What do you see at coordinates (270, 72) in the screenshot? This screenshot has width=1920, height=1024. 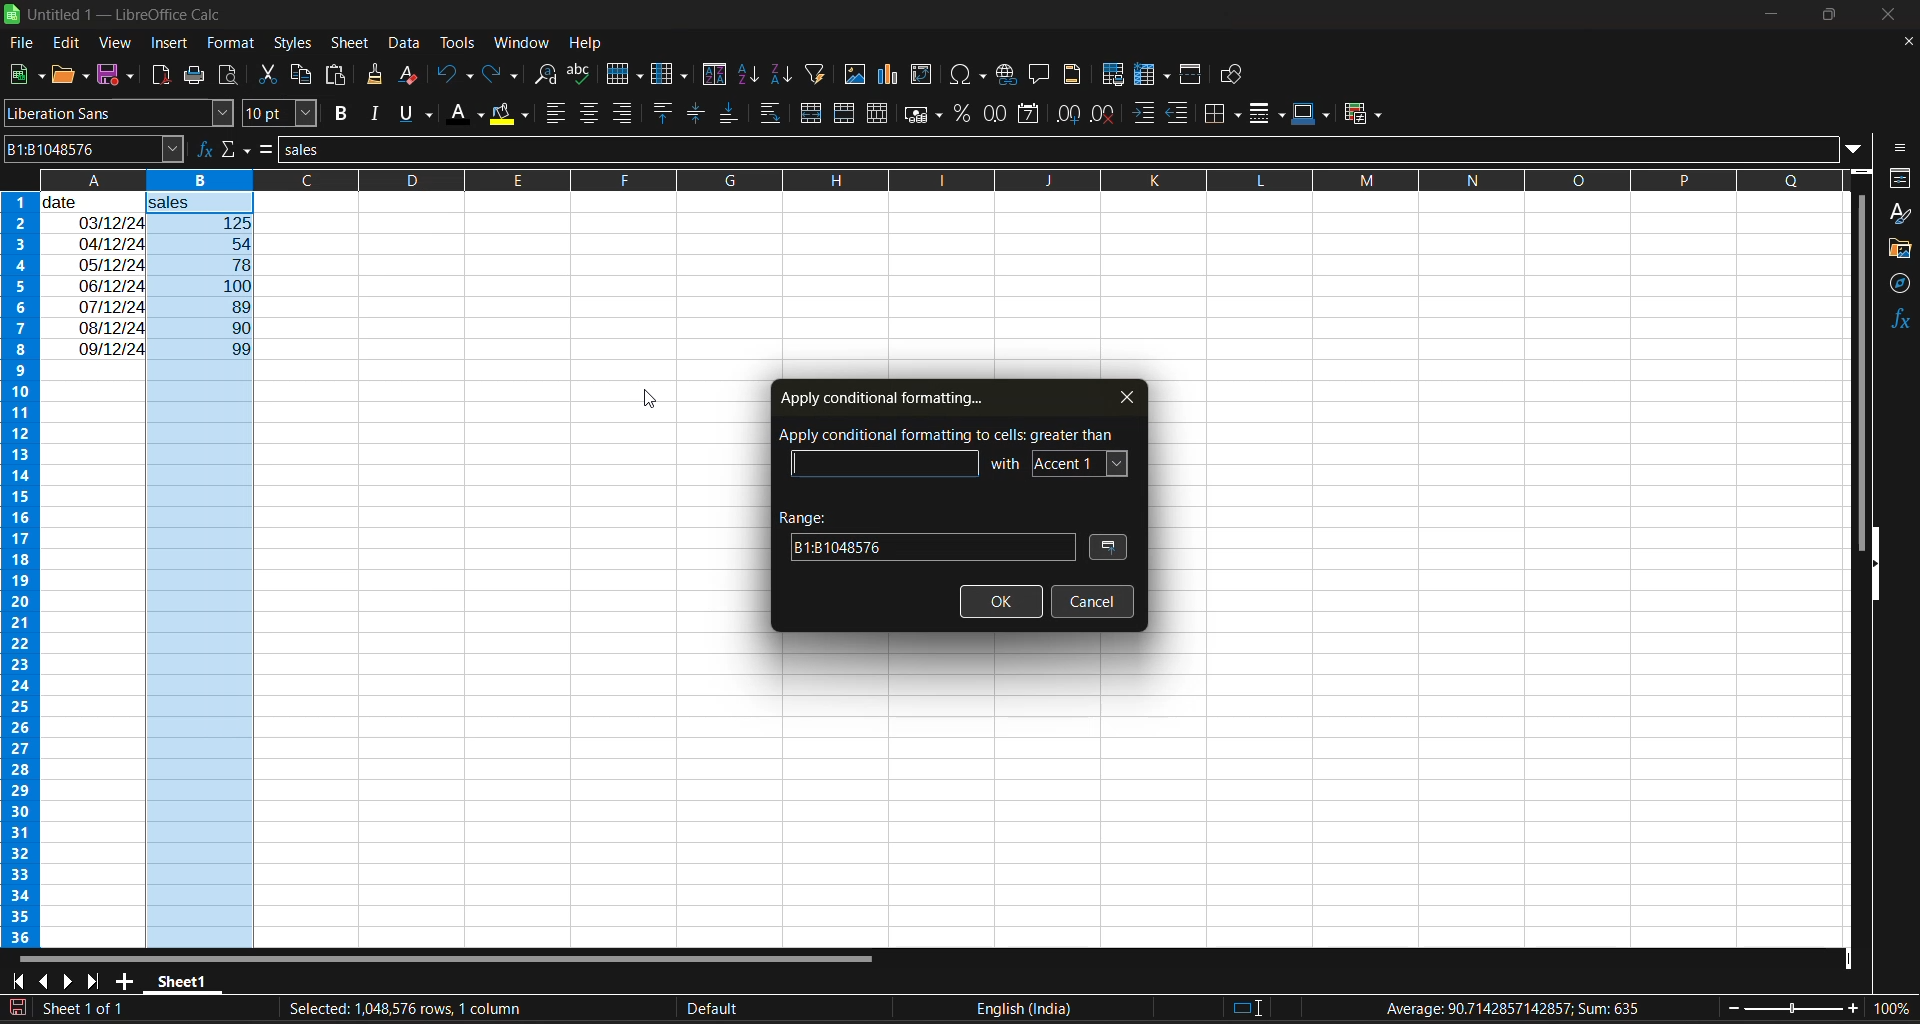 I see `cut` at bounding box center [270, 72].